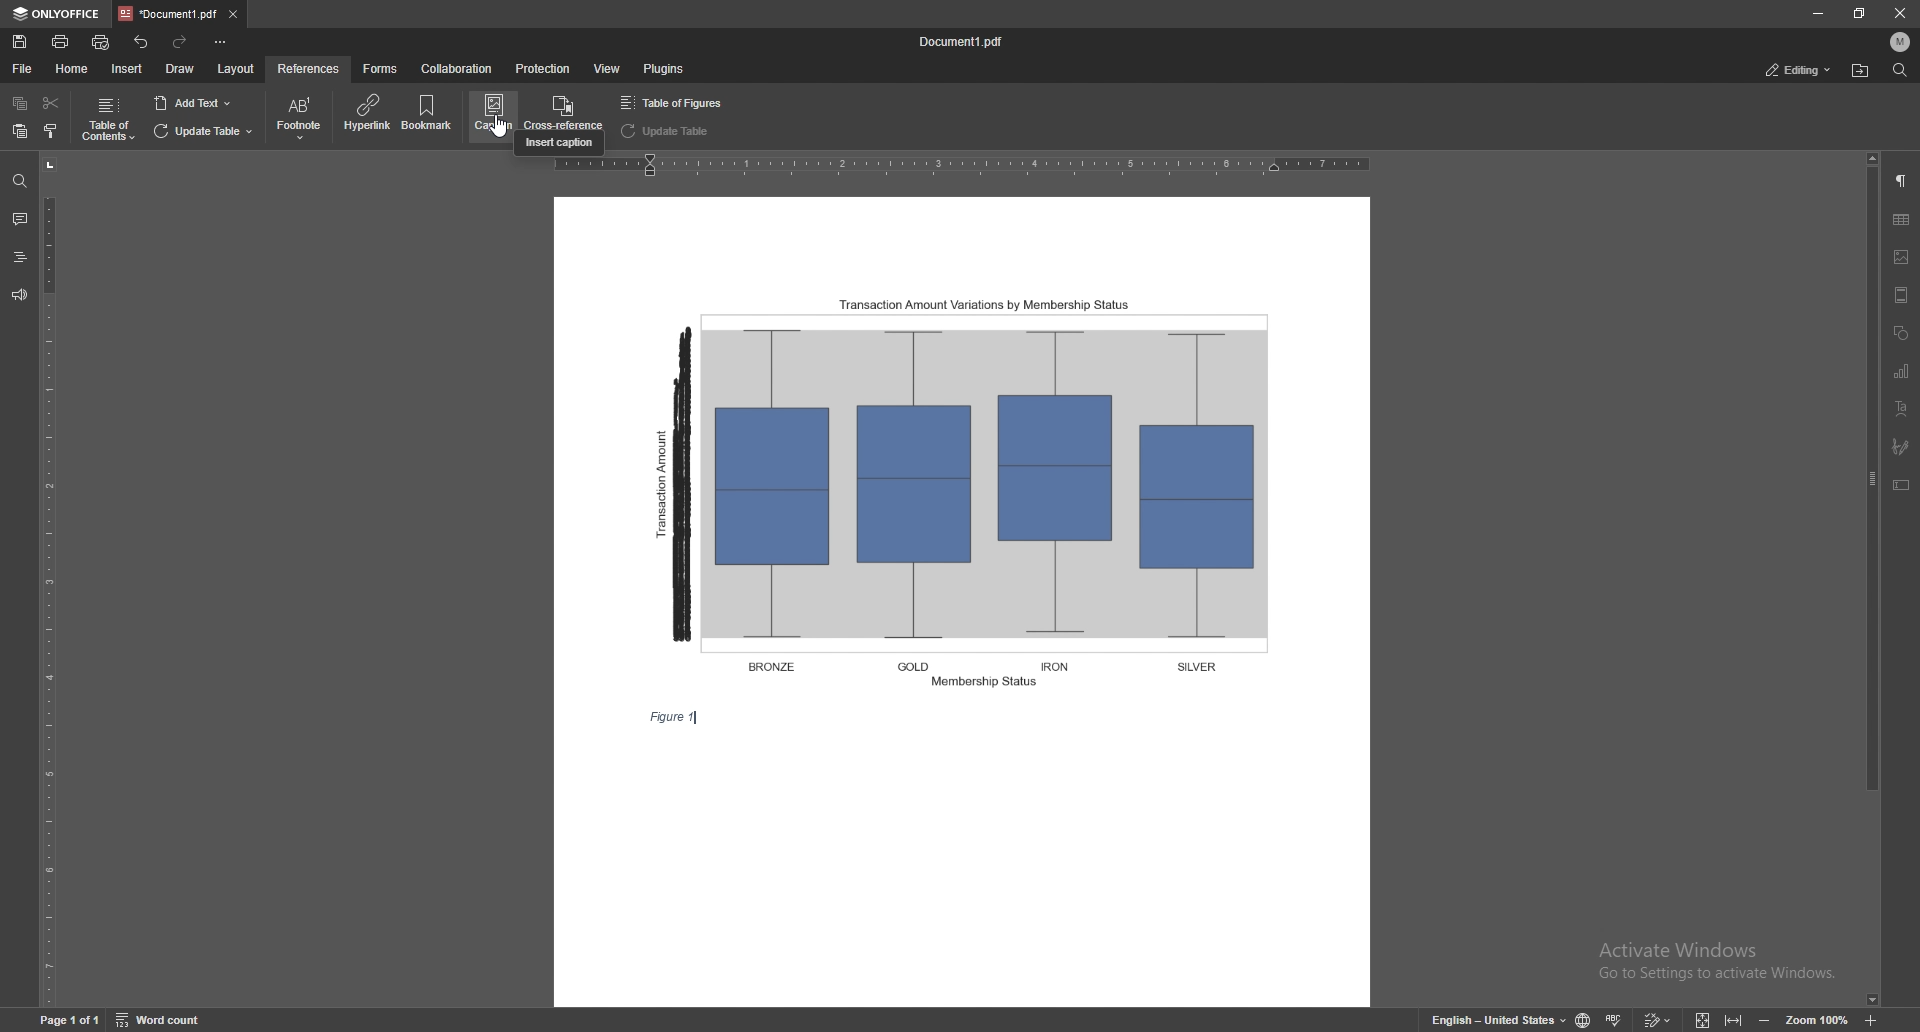 The image size is (1920, 1032). What do you see at coordinates (73, 69) in the screenshot?
I see `home` at bounding box center [73, 69].